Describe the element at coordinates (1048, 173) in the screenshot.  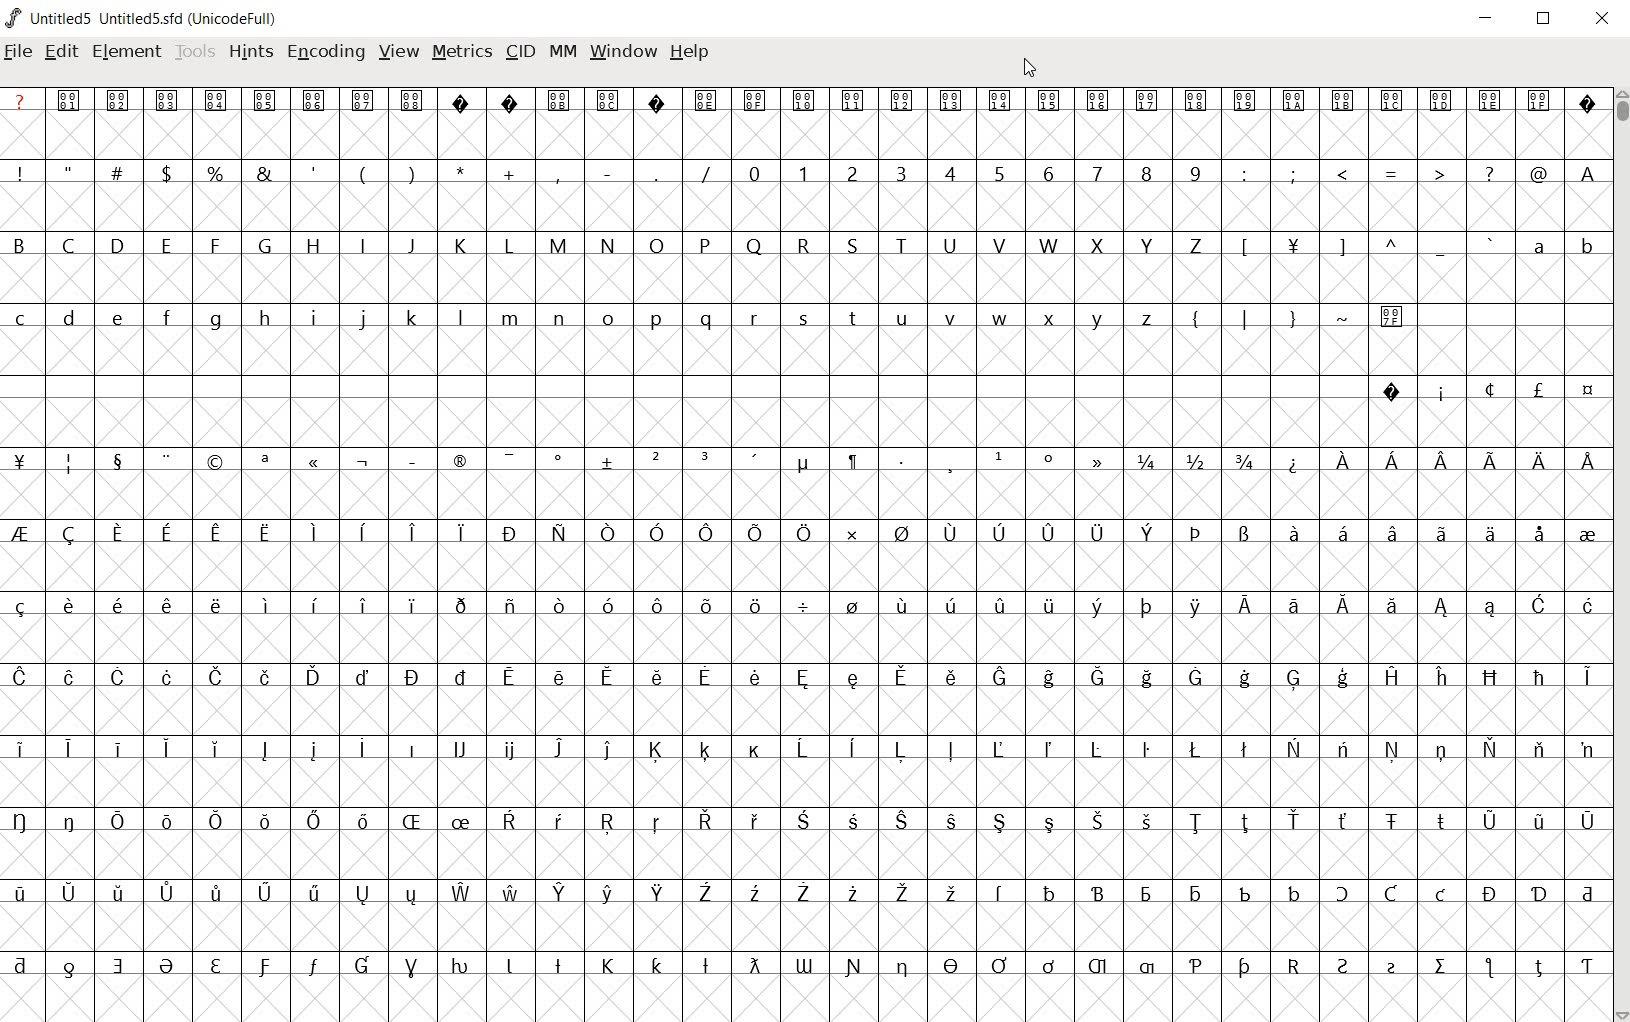
I see `6` at that location.